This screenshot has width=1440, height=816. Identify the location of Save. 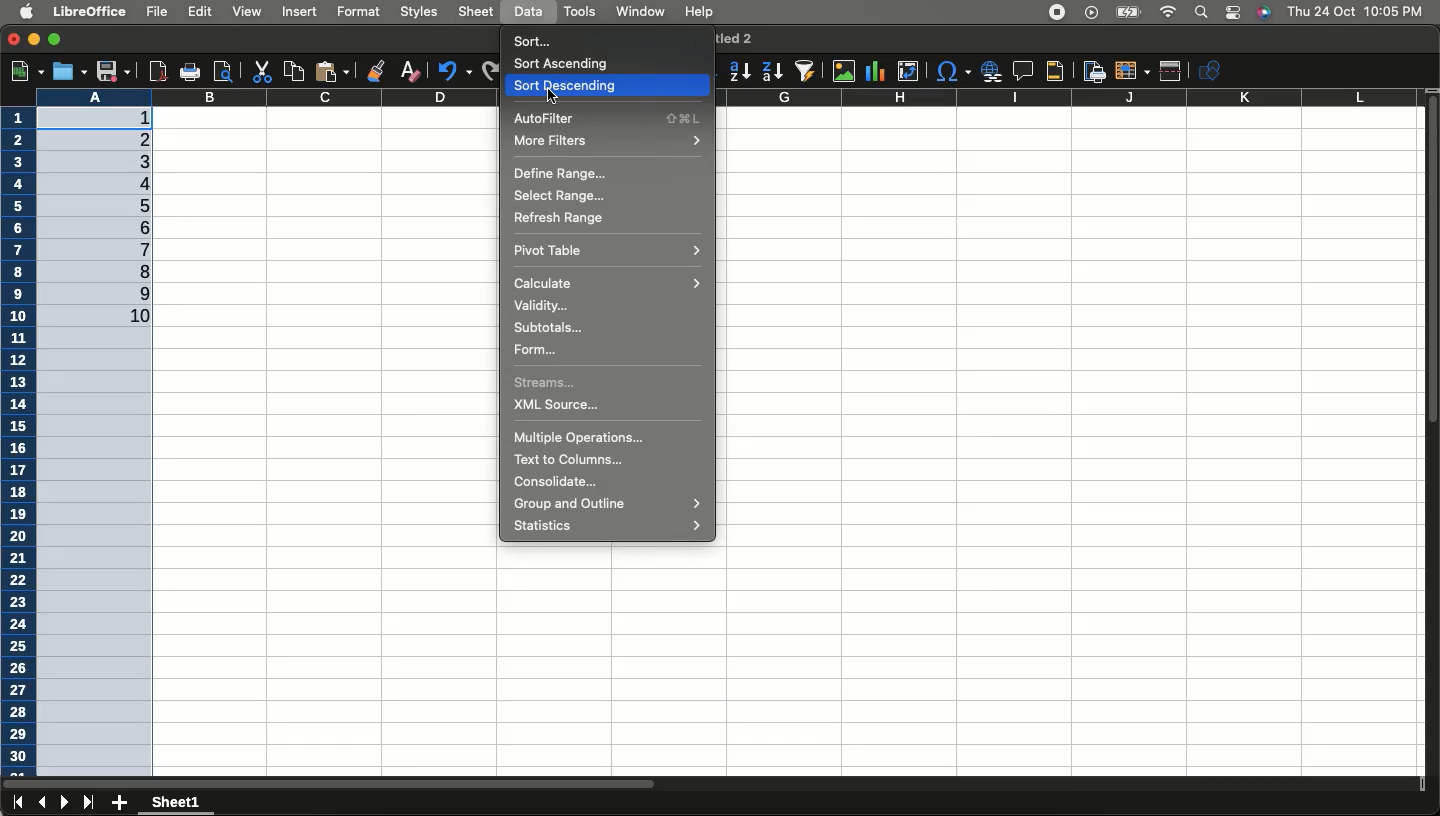
(113, 71).